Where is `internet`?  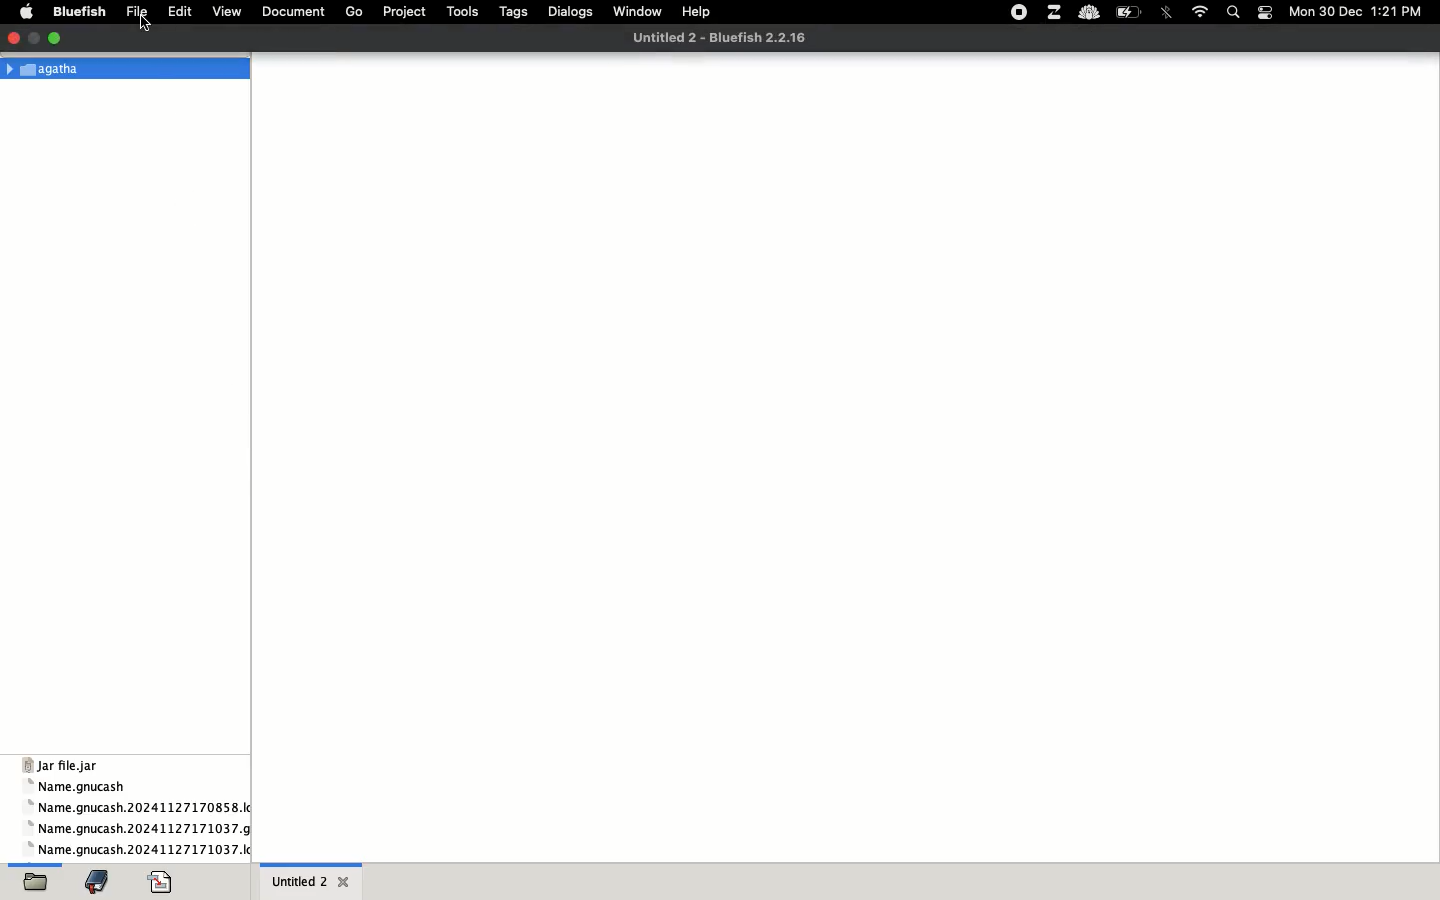 internet is located at coordinates (1201, 12).